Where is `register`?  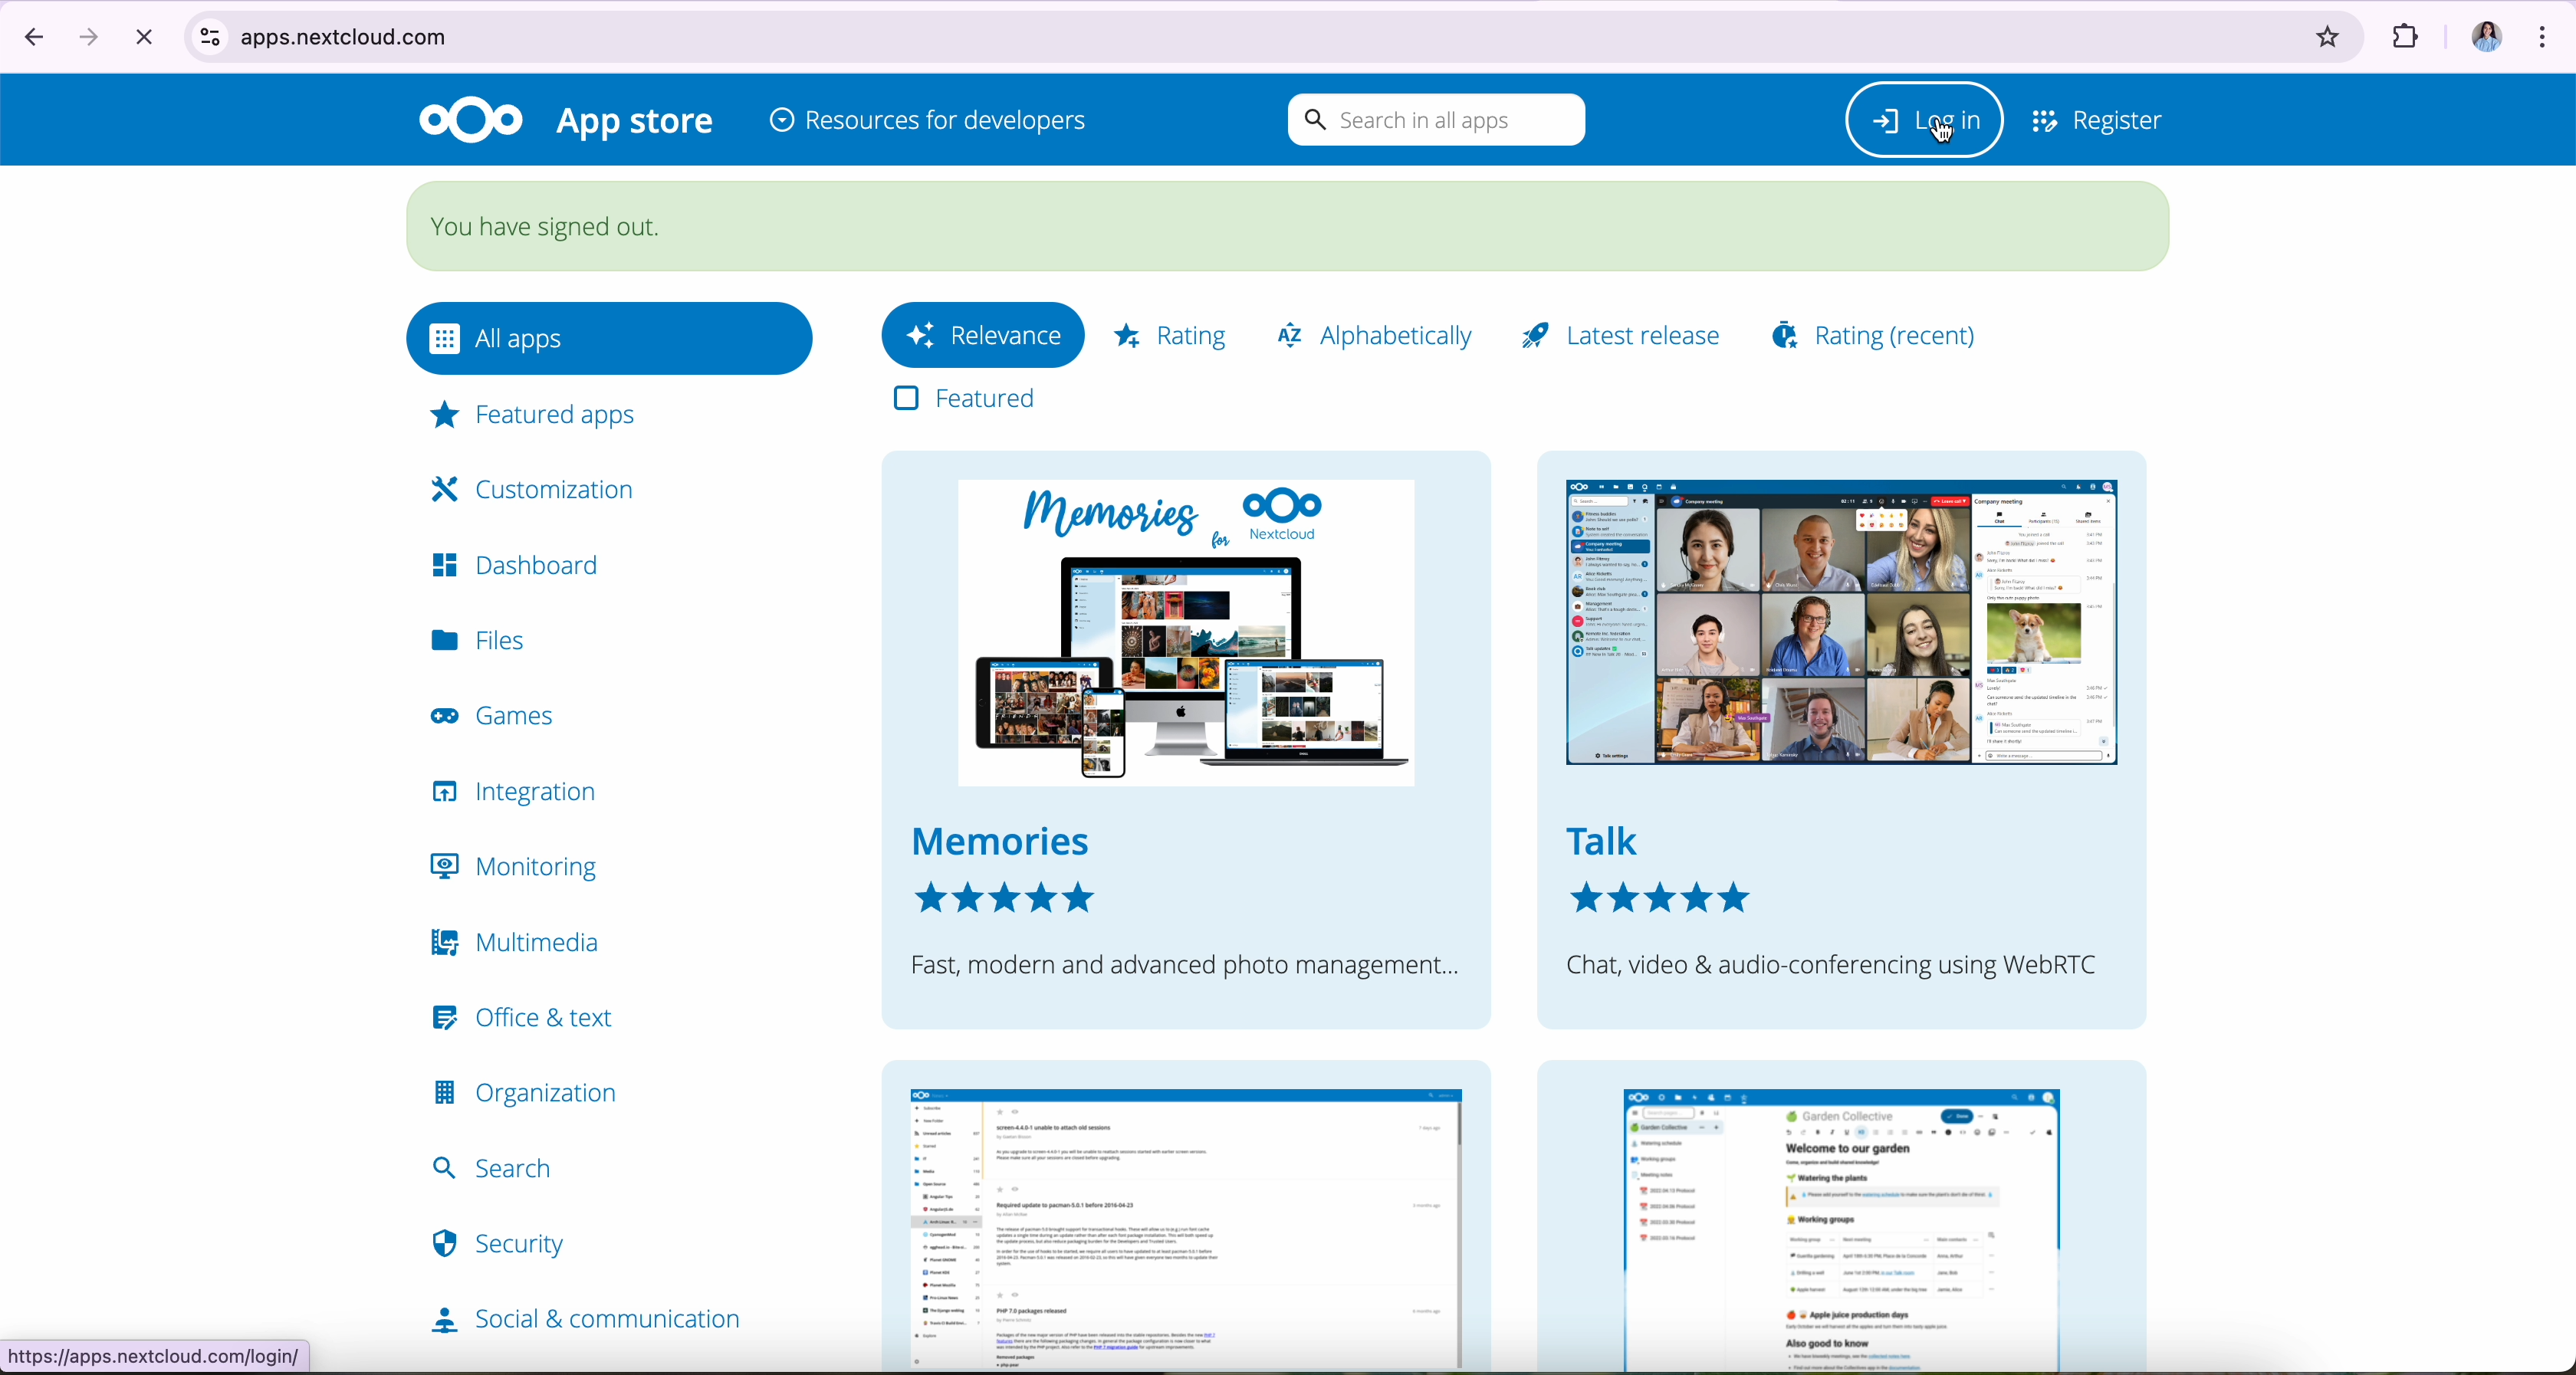 register is located at coordinates (2099, 116).